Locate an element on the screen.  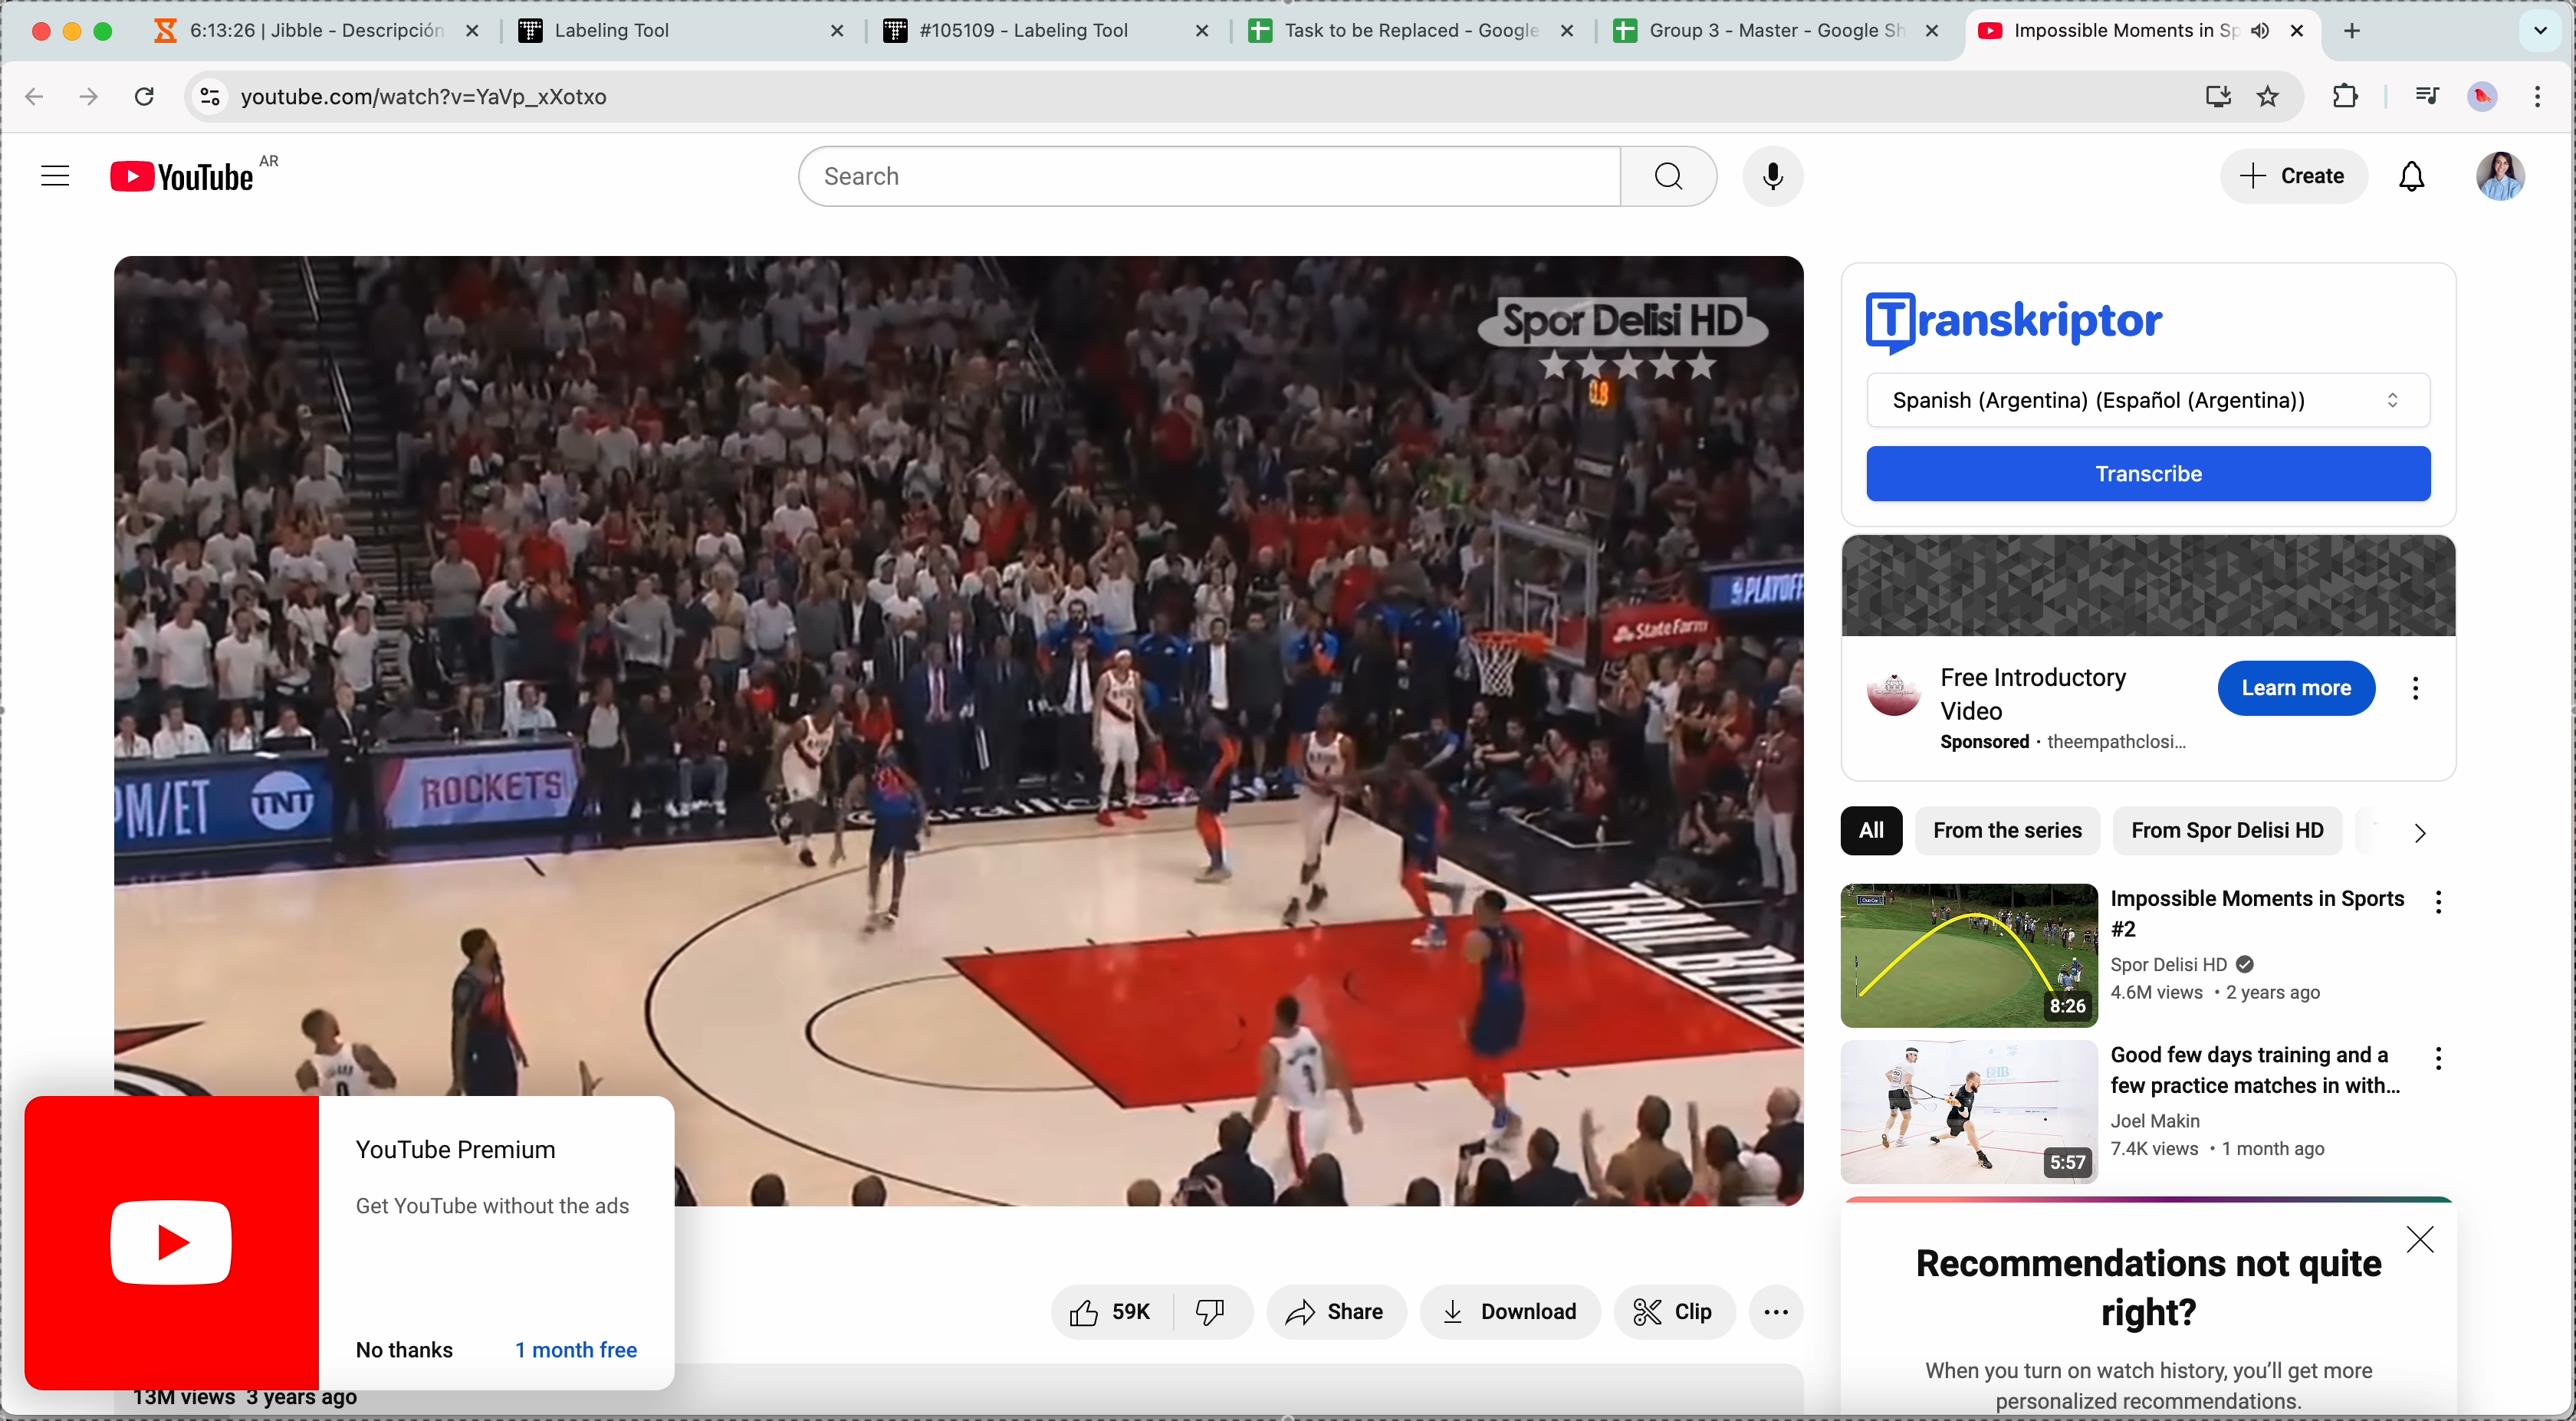
tab is located at coordinates (686, 31).